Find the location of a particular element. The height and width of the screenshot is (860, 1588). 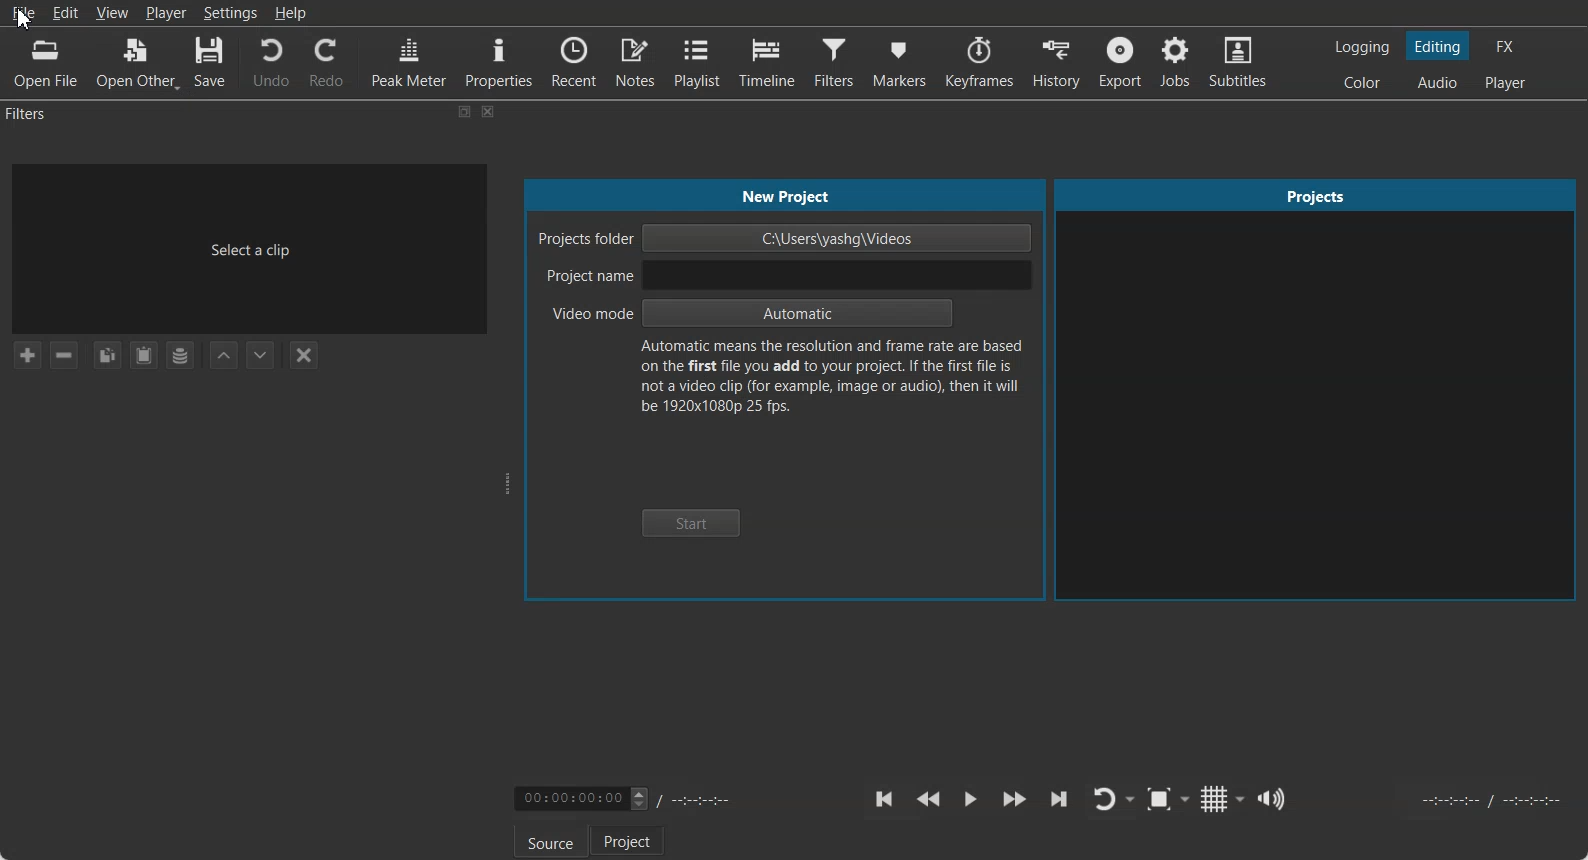

Timing  is located at coordinates (700, 800).